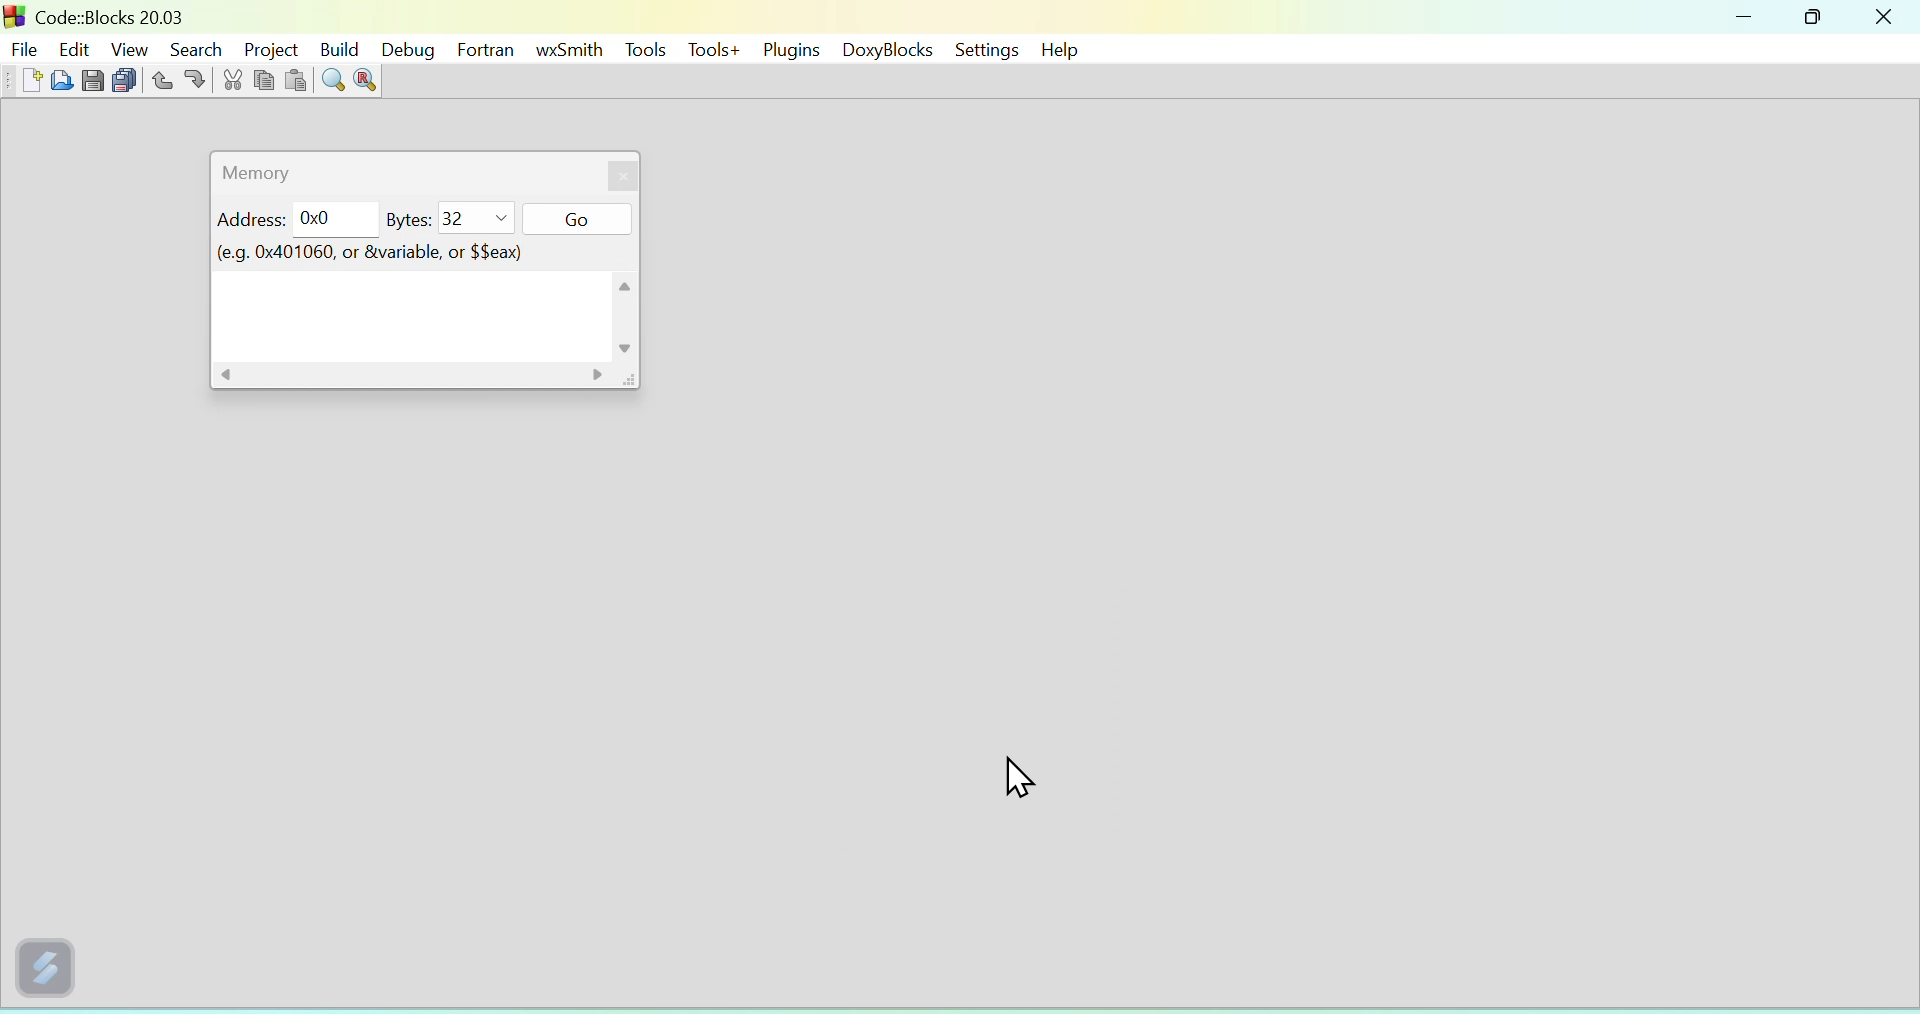 Image resolution: width=1920 pixels, height=1014 pixels. I want to click on maximize, so click(1814, 16).